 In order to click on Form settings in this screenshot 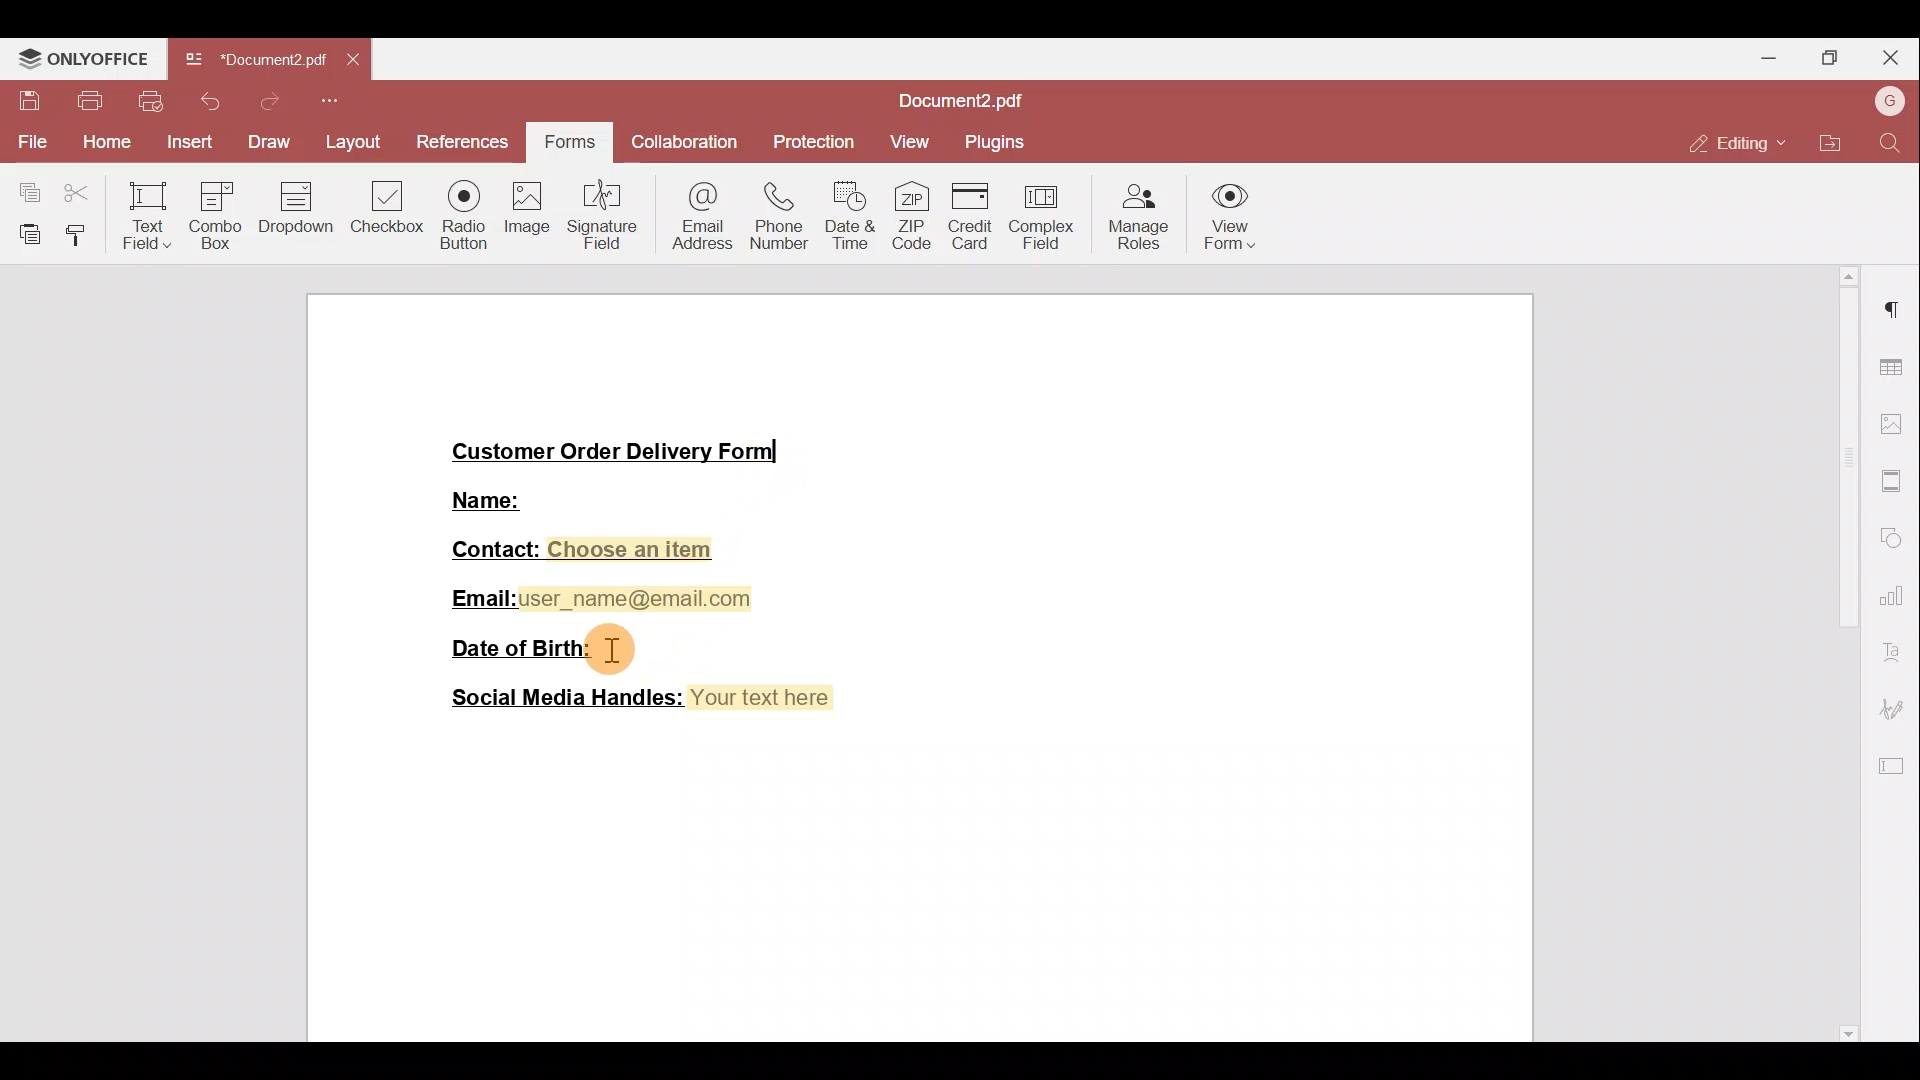, I will do `click(1895, 769)`.